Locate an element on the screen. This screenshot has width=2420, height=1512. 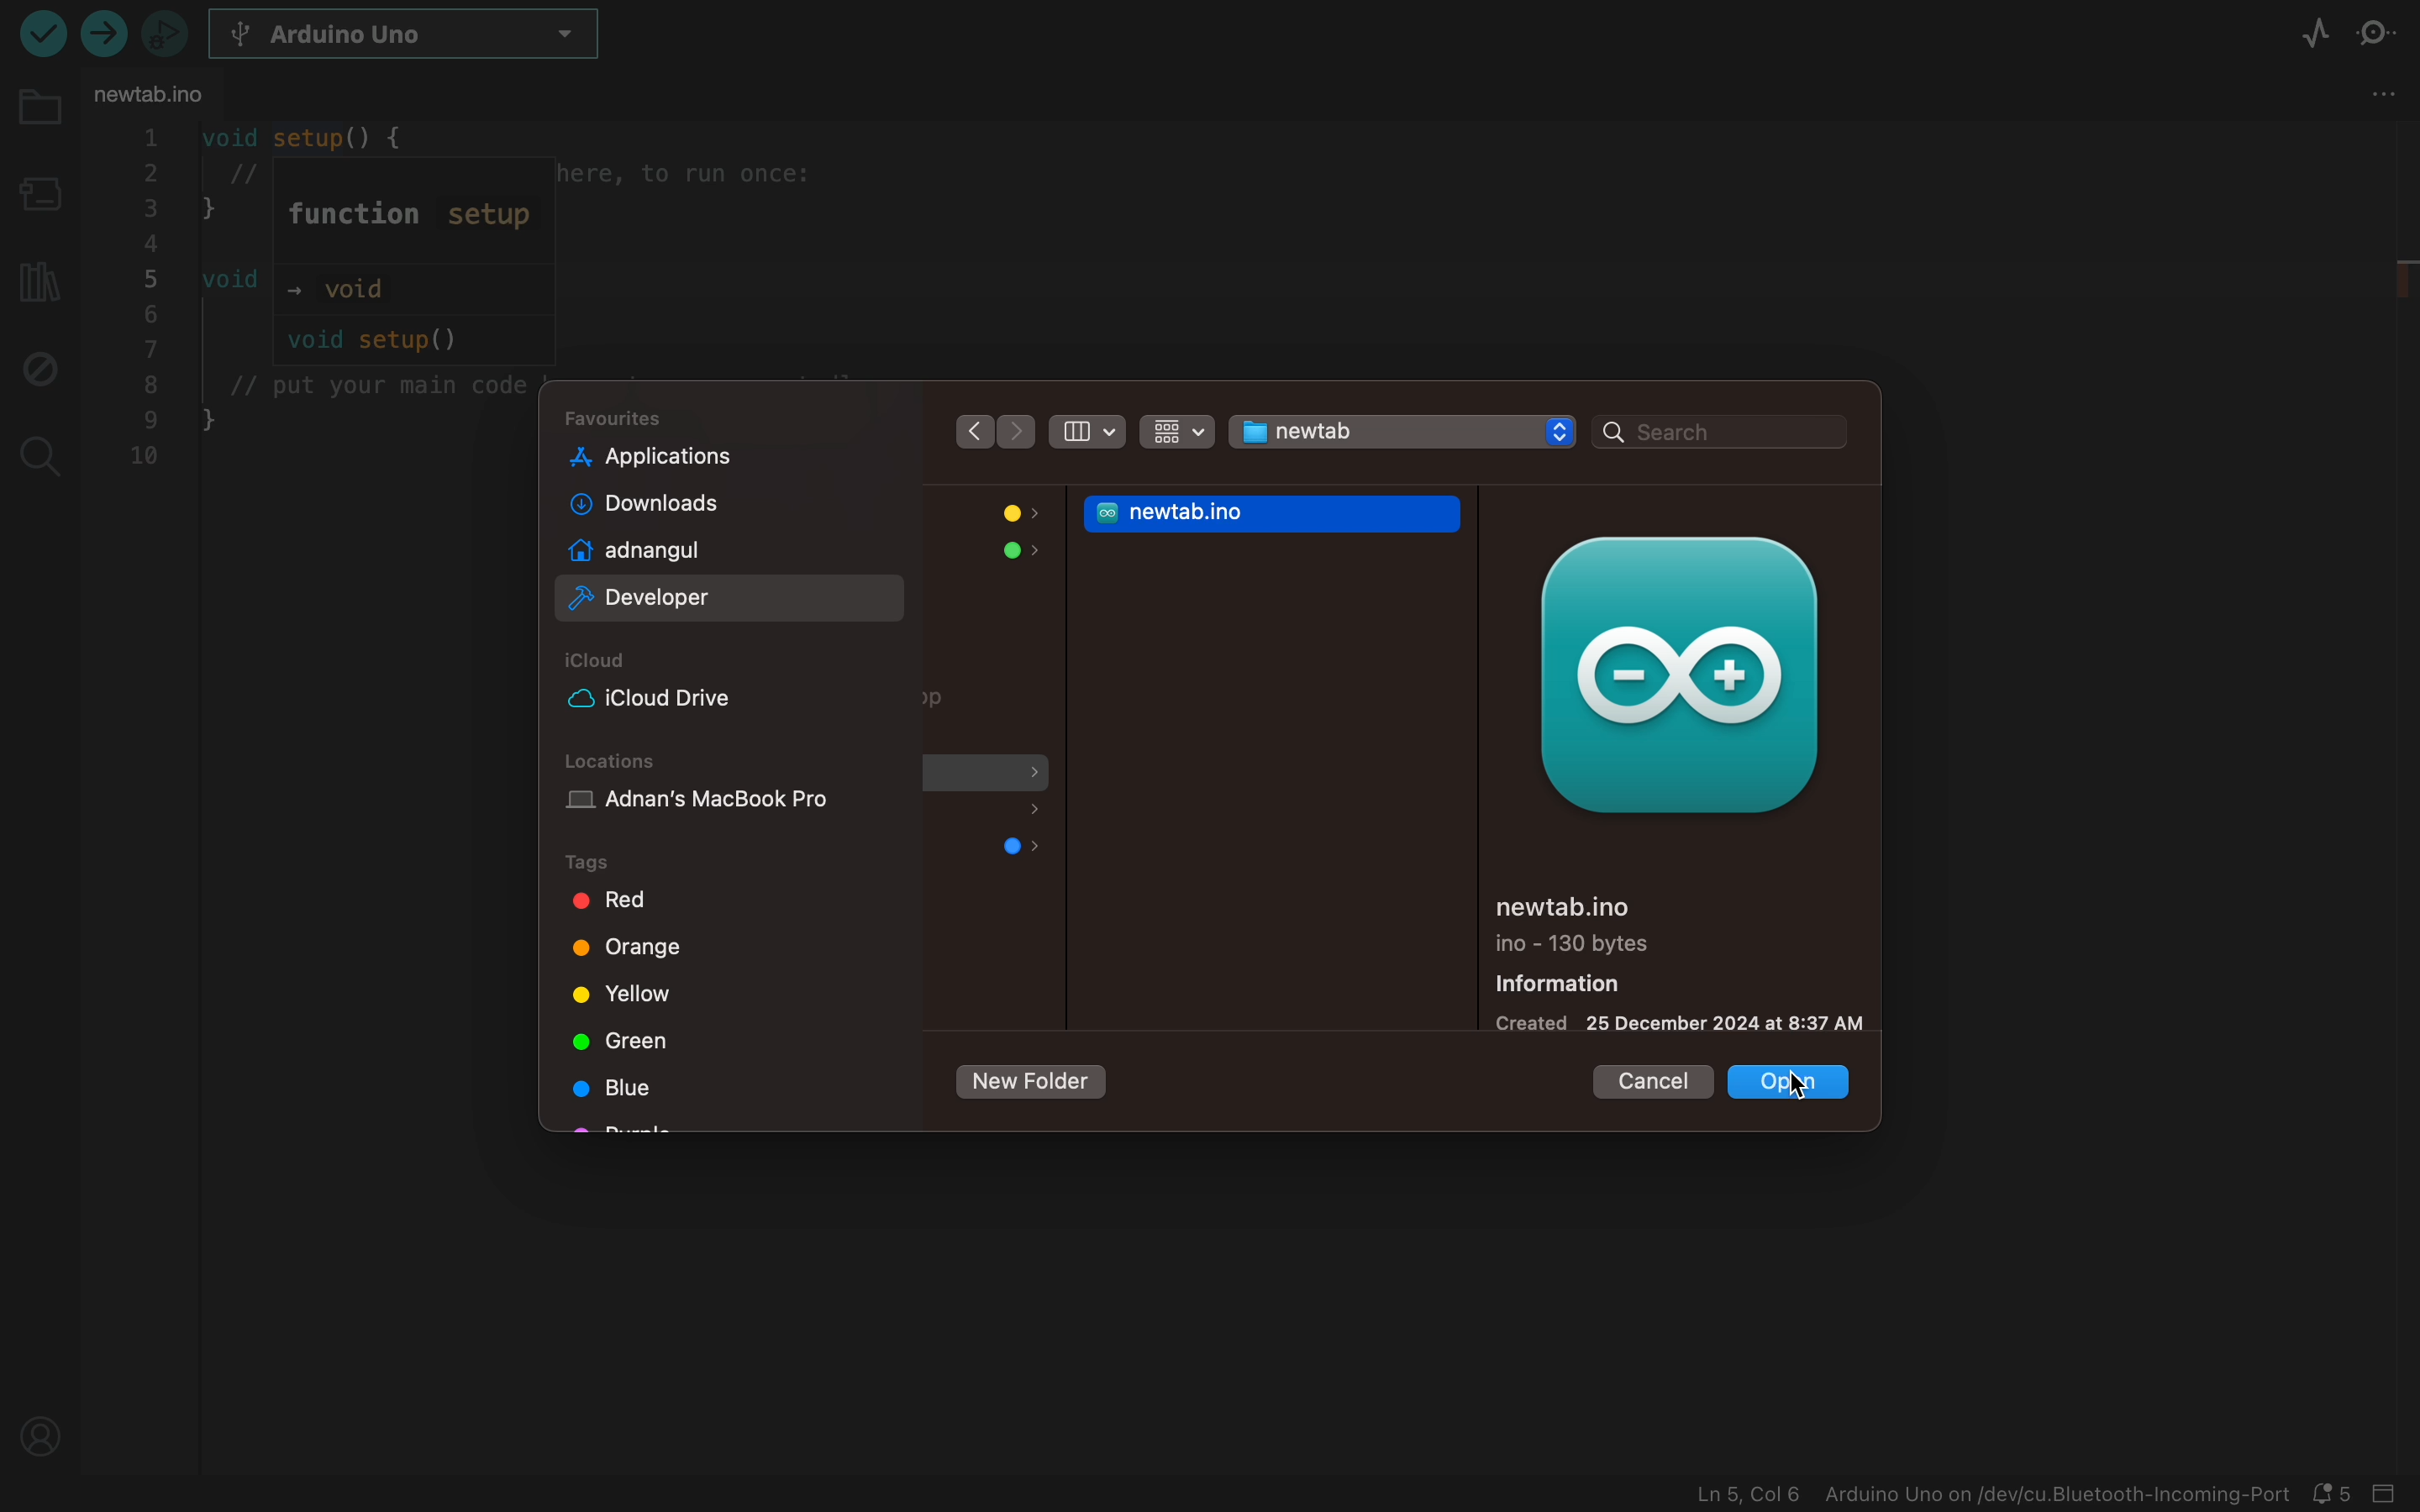
tags is located at coordinates (633, 1036).